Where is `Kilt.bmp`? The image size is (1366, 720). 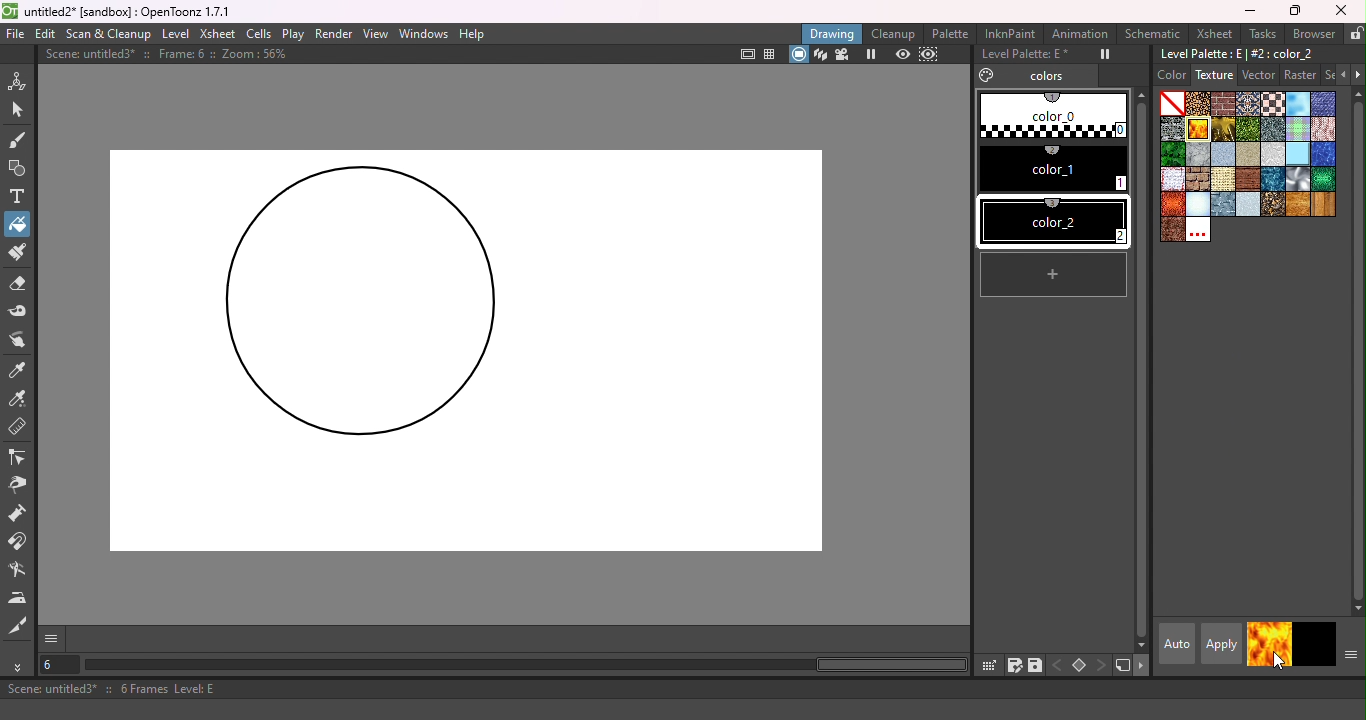
Kilt.bmp is located at coordinates (1297, 129).